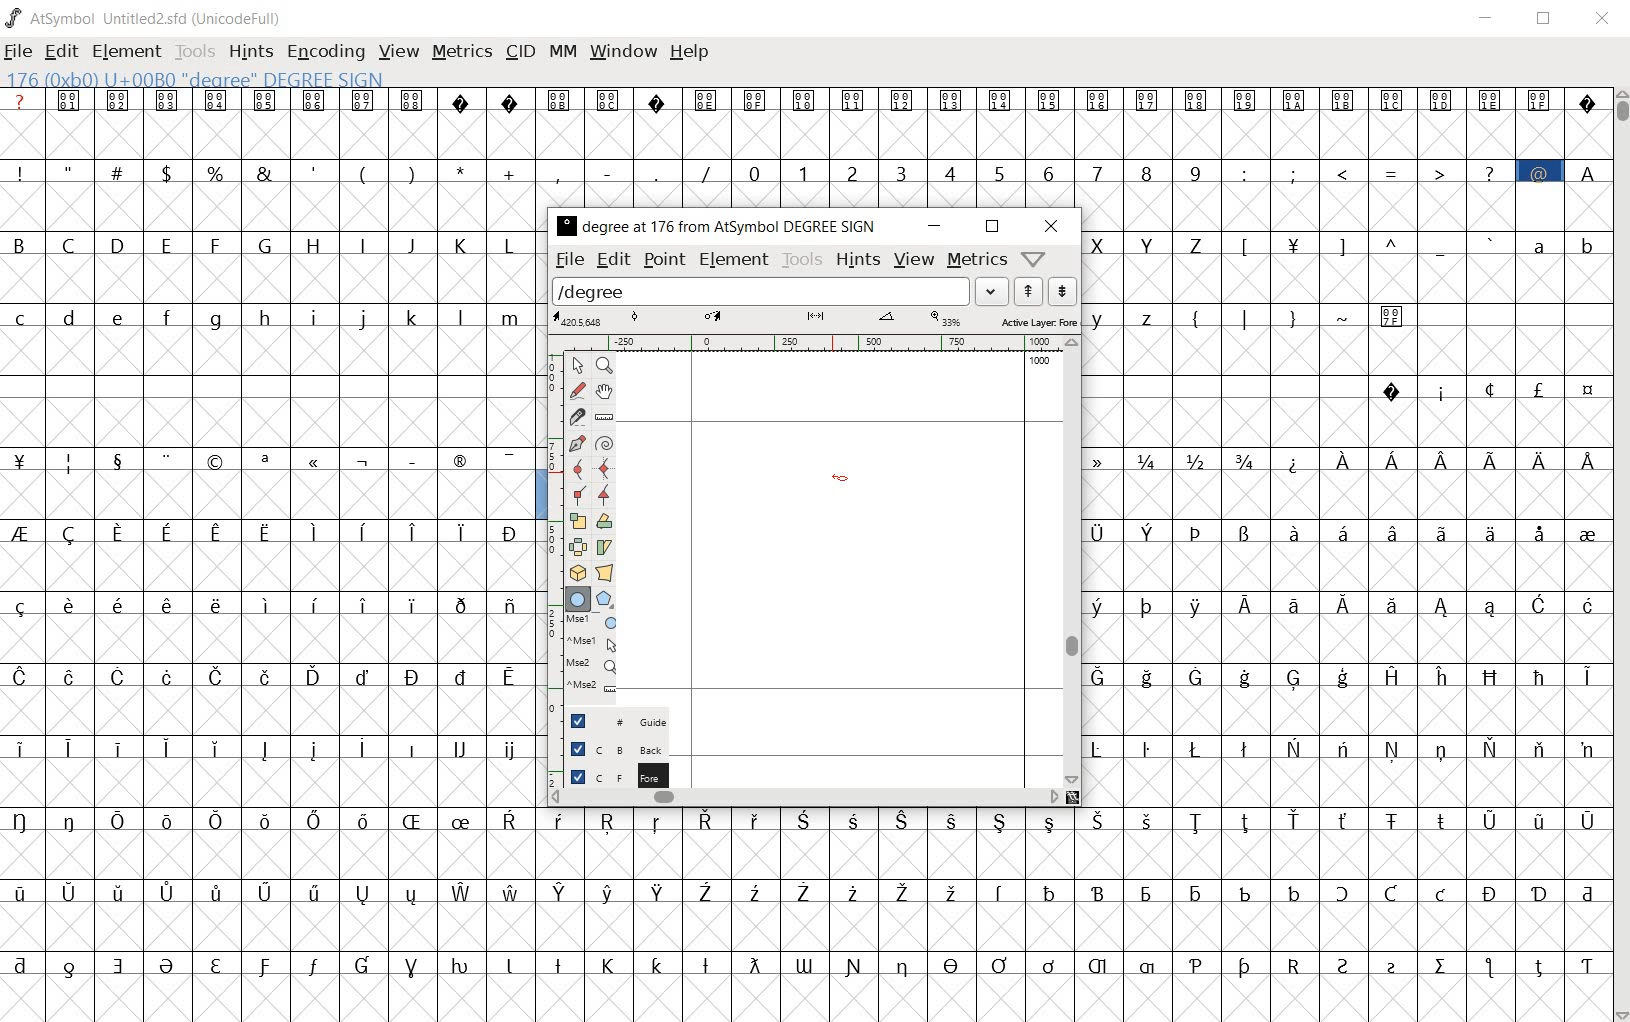 The image size is (1630, 1022). Describe the element at coordinates (932, 226) in the screenshot. I see `minimize` at that location.